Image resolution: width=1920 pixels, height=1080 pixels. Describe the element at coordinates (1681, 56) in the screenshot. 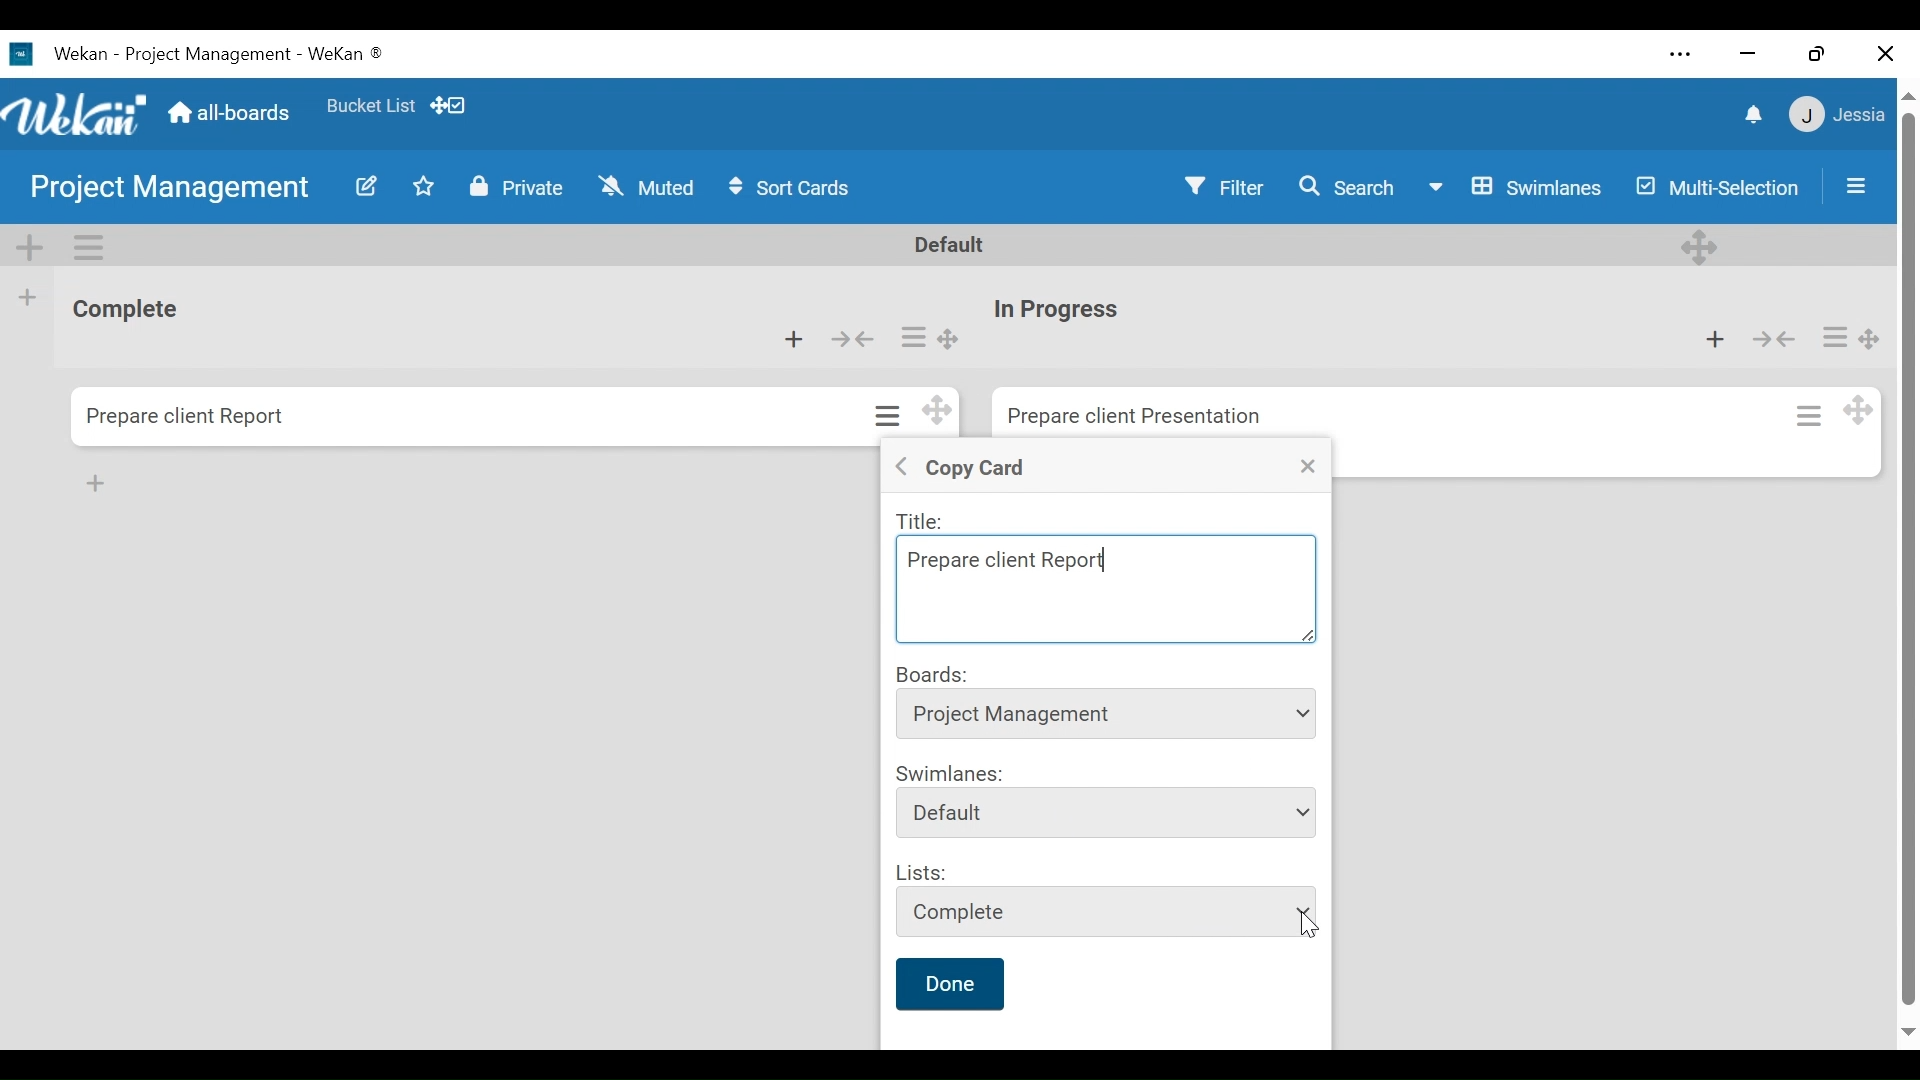

I see `Settings and more` at that location.